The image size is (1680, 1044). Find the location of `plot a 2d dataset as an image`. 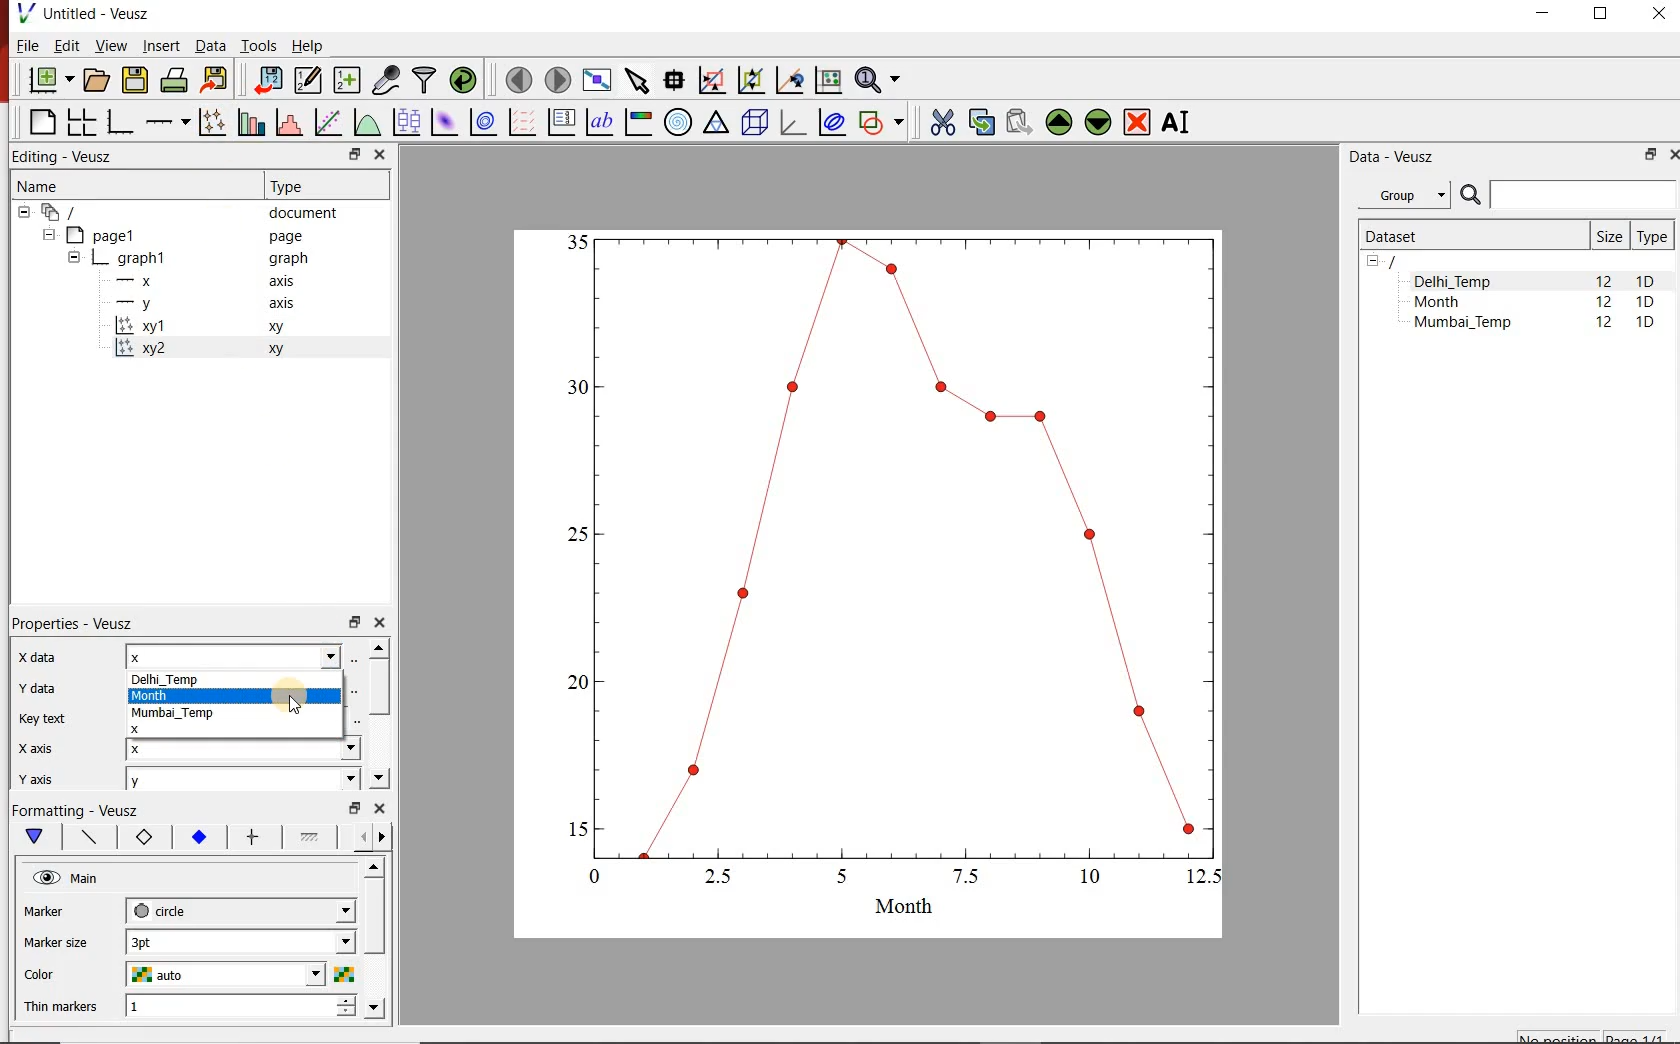

plot a 2d dataset as an image is located at coordinates (446, 122).